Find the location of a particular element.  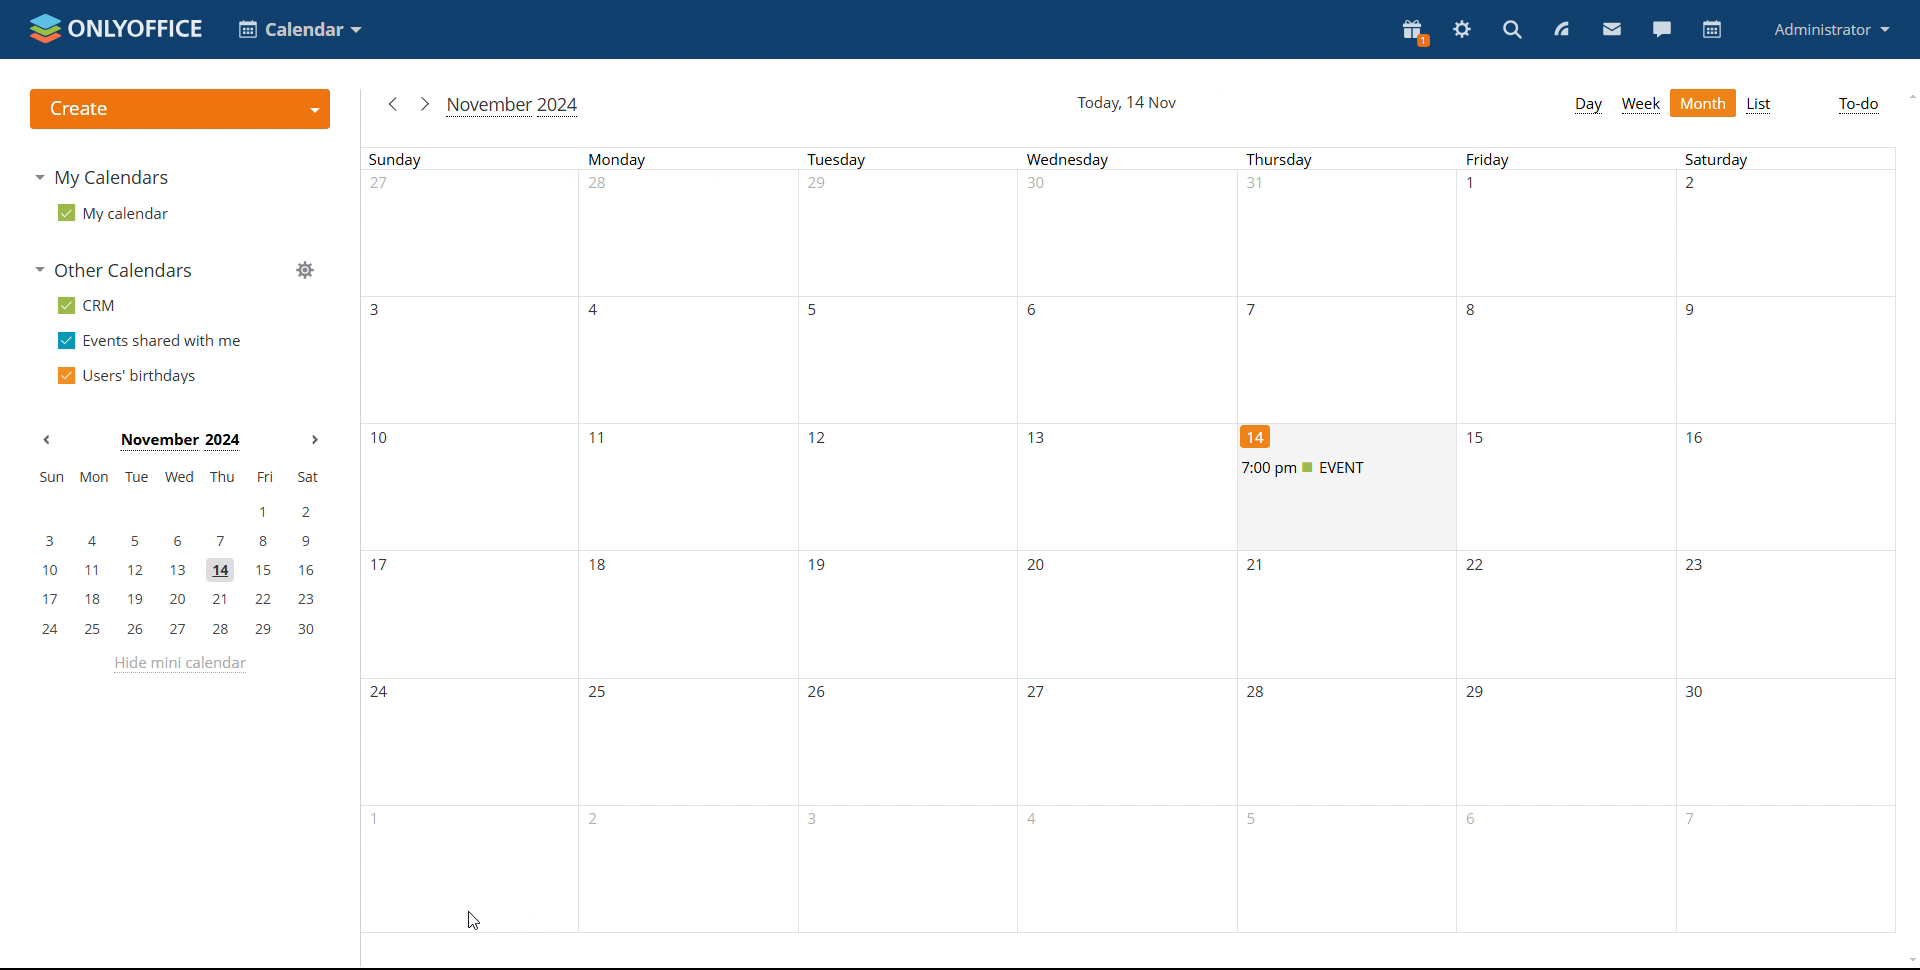

days of a month is located at coordinates (1685, 484).